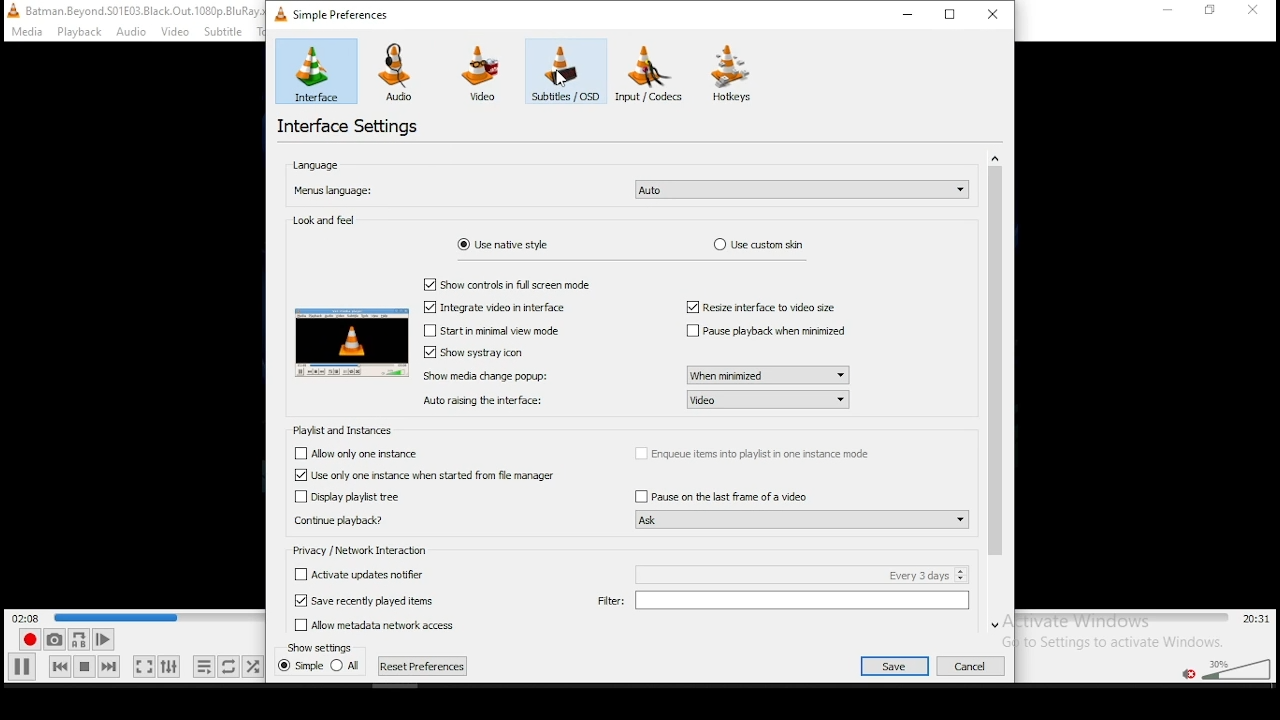 This screenshot has width=1280, height=720. What do you see at coordinates (347, 497) in the screenshot?
I see `` at bounding box center [347, 497].